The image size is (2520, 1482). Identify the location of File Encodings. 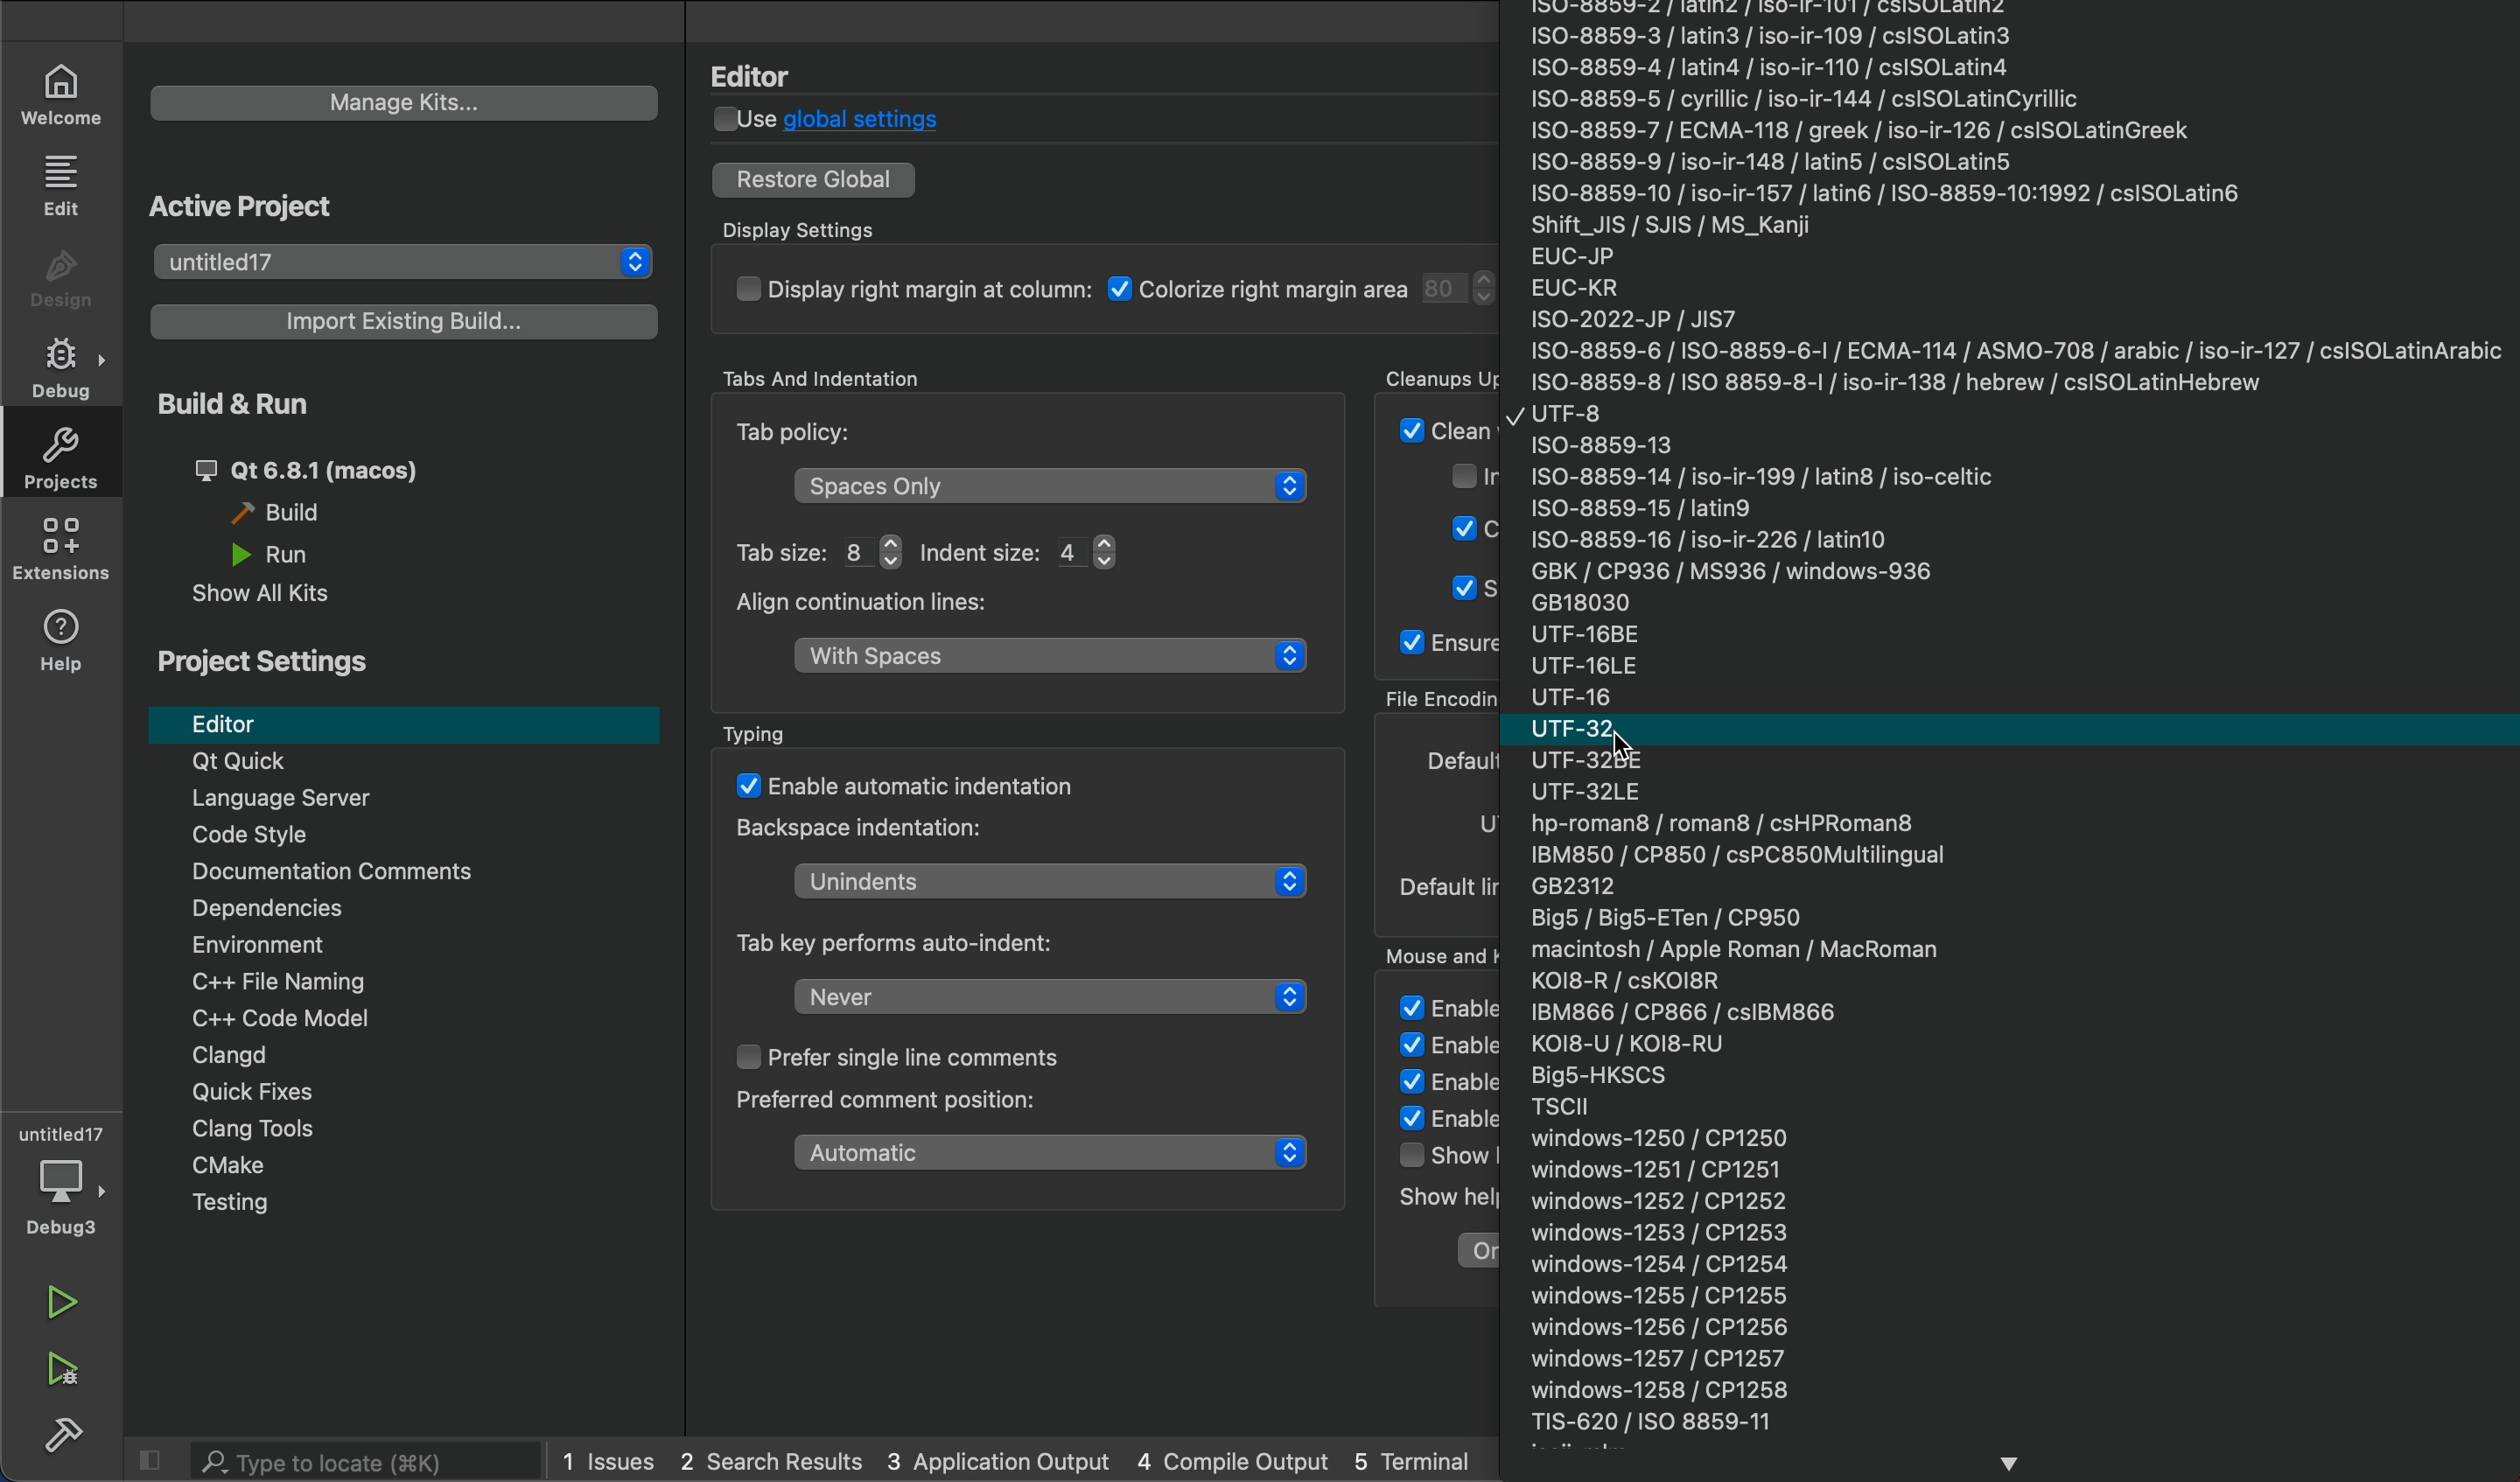
(1440, 699).